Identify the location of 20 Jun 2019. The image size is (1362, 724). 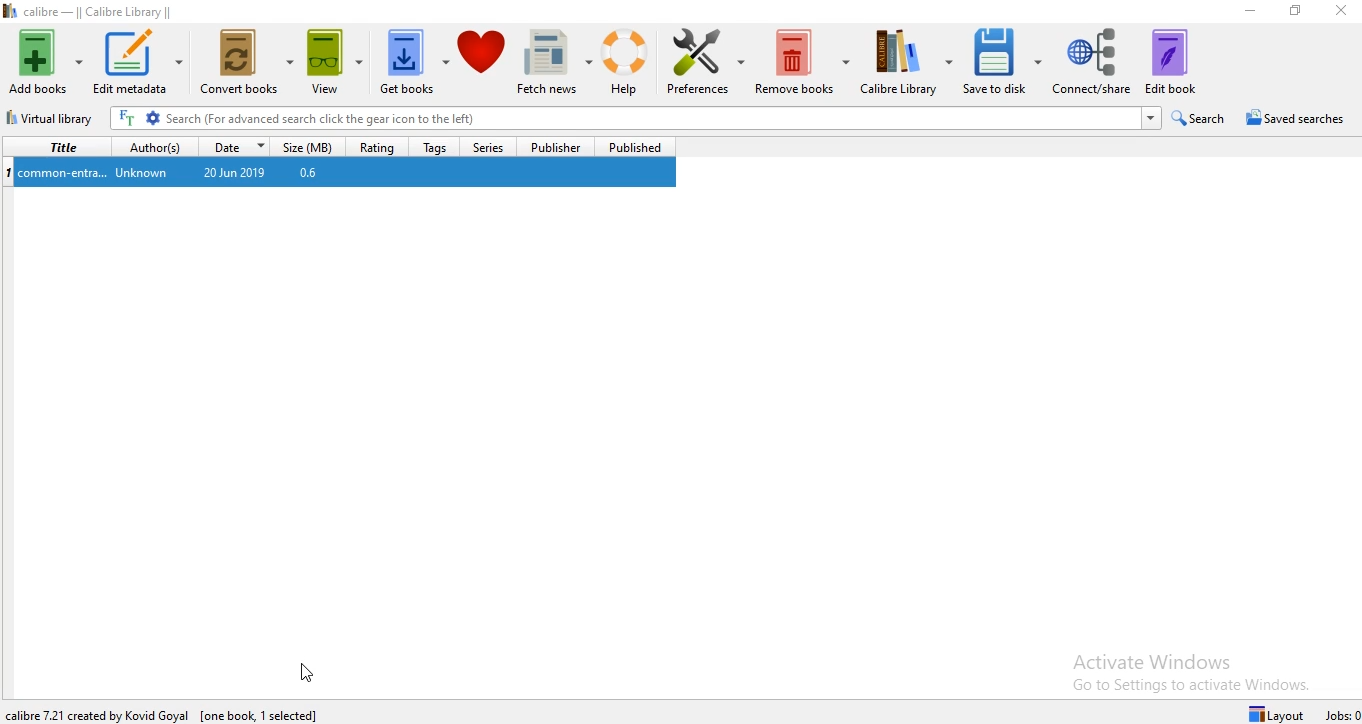
(230, 172).